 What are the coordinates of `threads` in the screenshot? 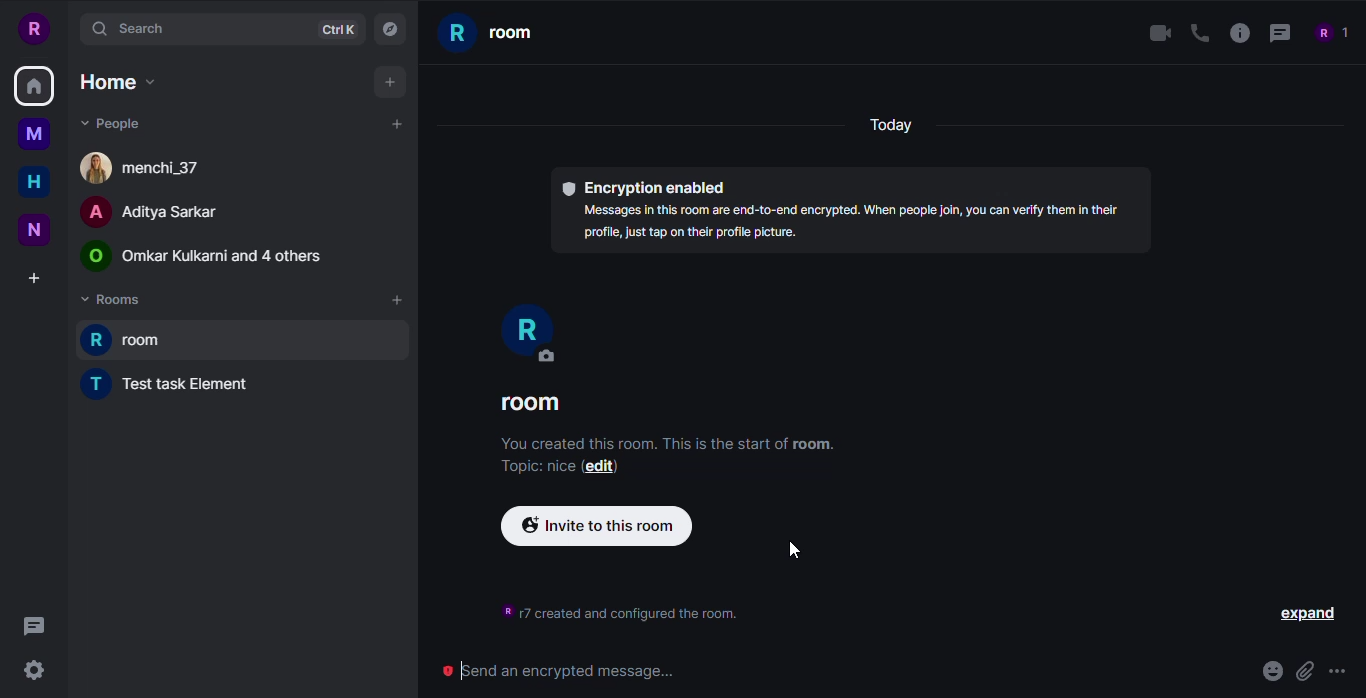 It's located at (39, 626).